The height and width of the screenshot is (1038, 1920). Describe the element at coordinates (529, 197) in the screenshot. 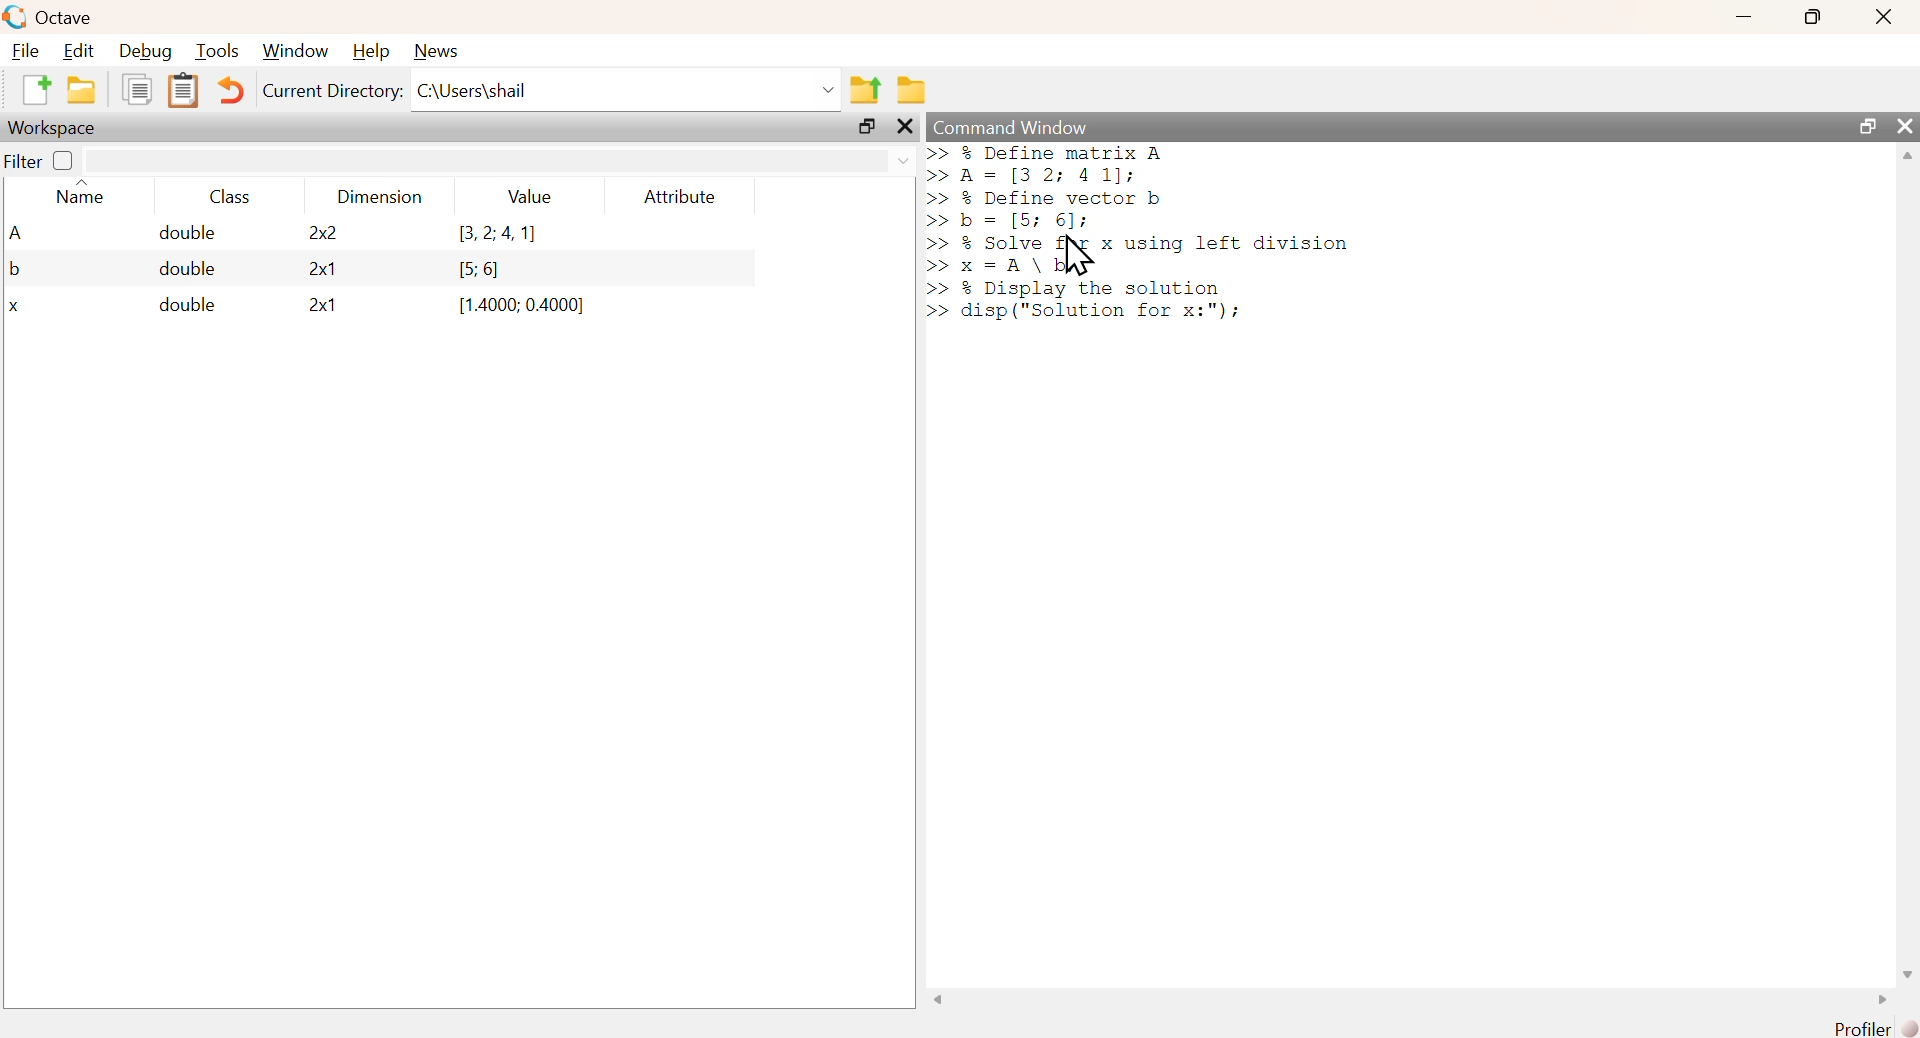

I see `value` at that location.